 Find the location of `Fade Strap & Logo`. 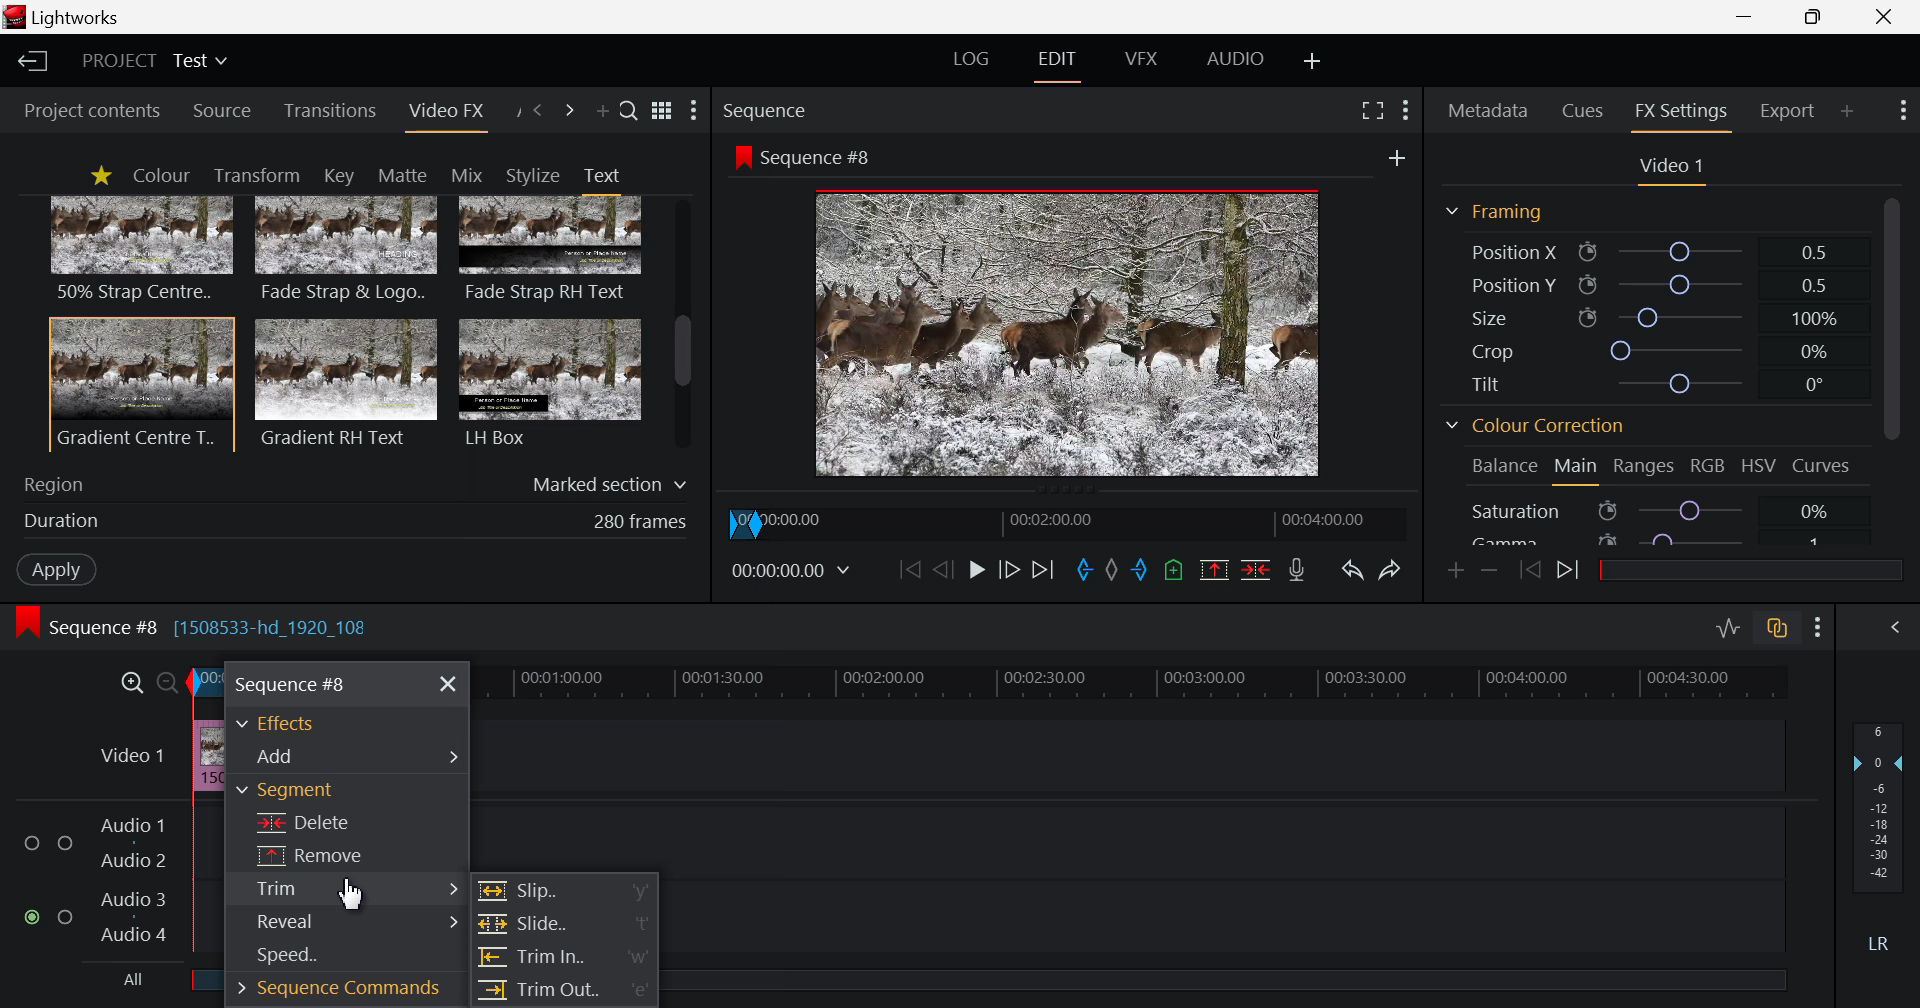

Fade Strap & Logo is located at coordinates (347, 252).